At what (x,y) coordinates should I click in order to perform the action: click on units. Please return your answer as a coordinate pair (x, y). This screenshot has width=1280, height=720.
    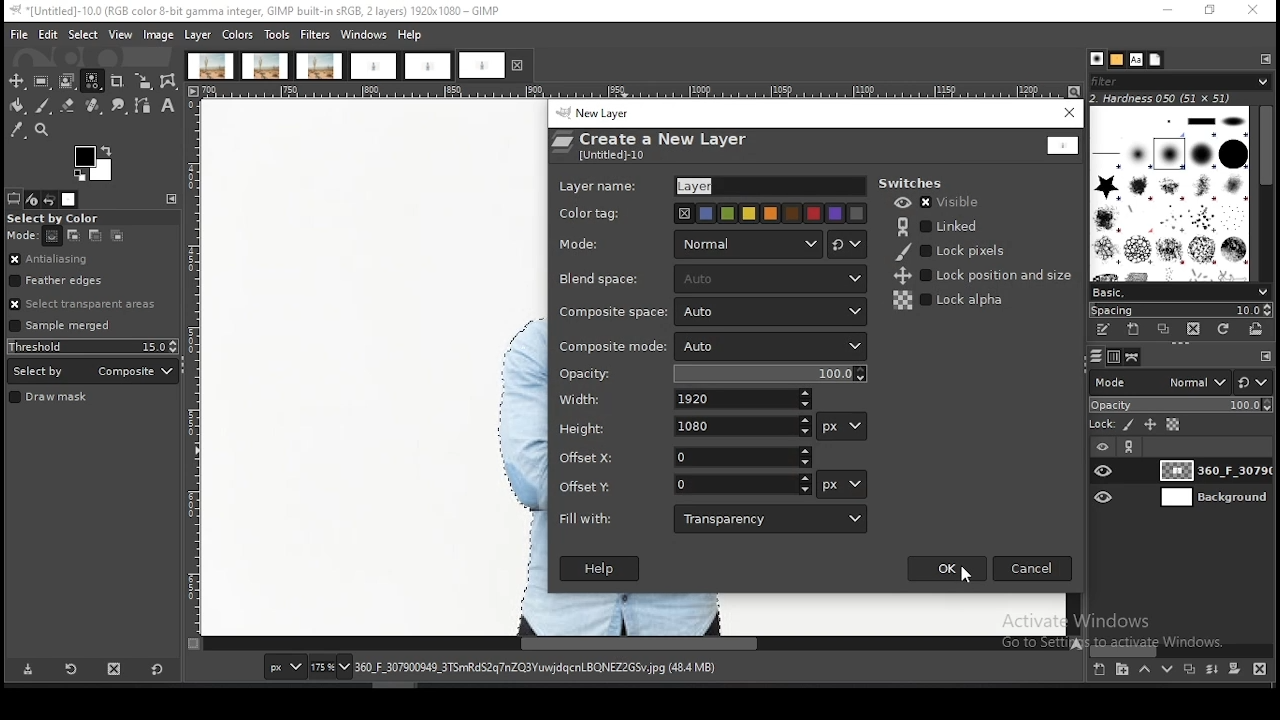
    Looking at the image, I should click on (843, 427).